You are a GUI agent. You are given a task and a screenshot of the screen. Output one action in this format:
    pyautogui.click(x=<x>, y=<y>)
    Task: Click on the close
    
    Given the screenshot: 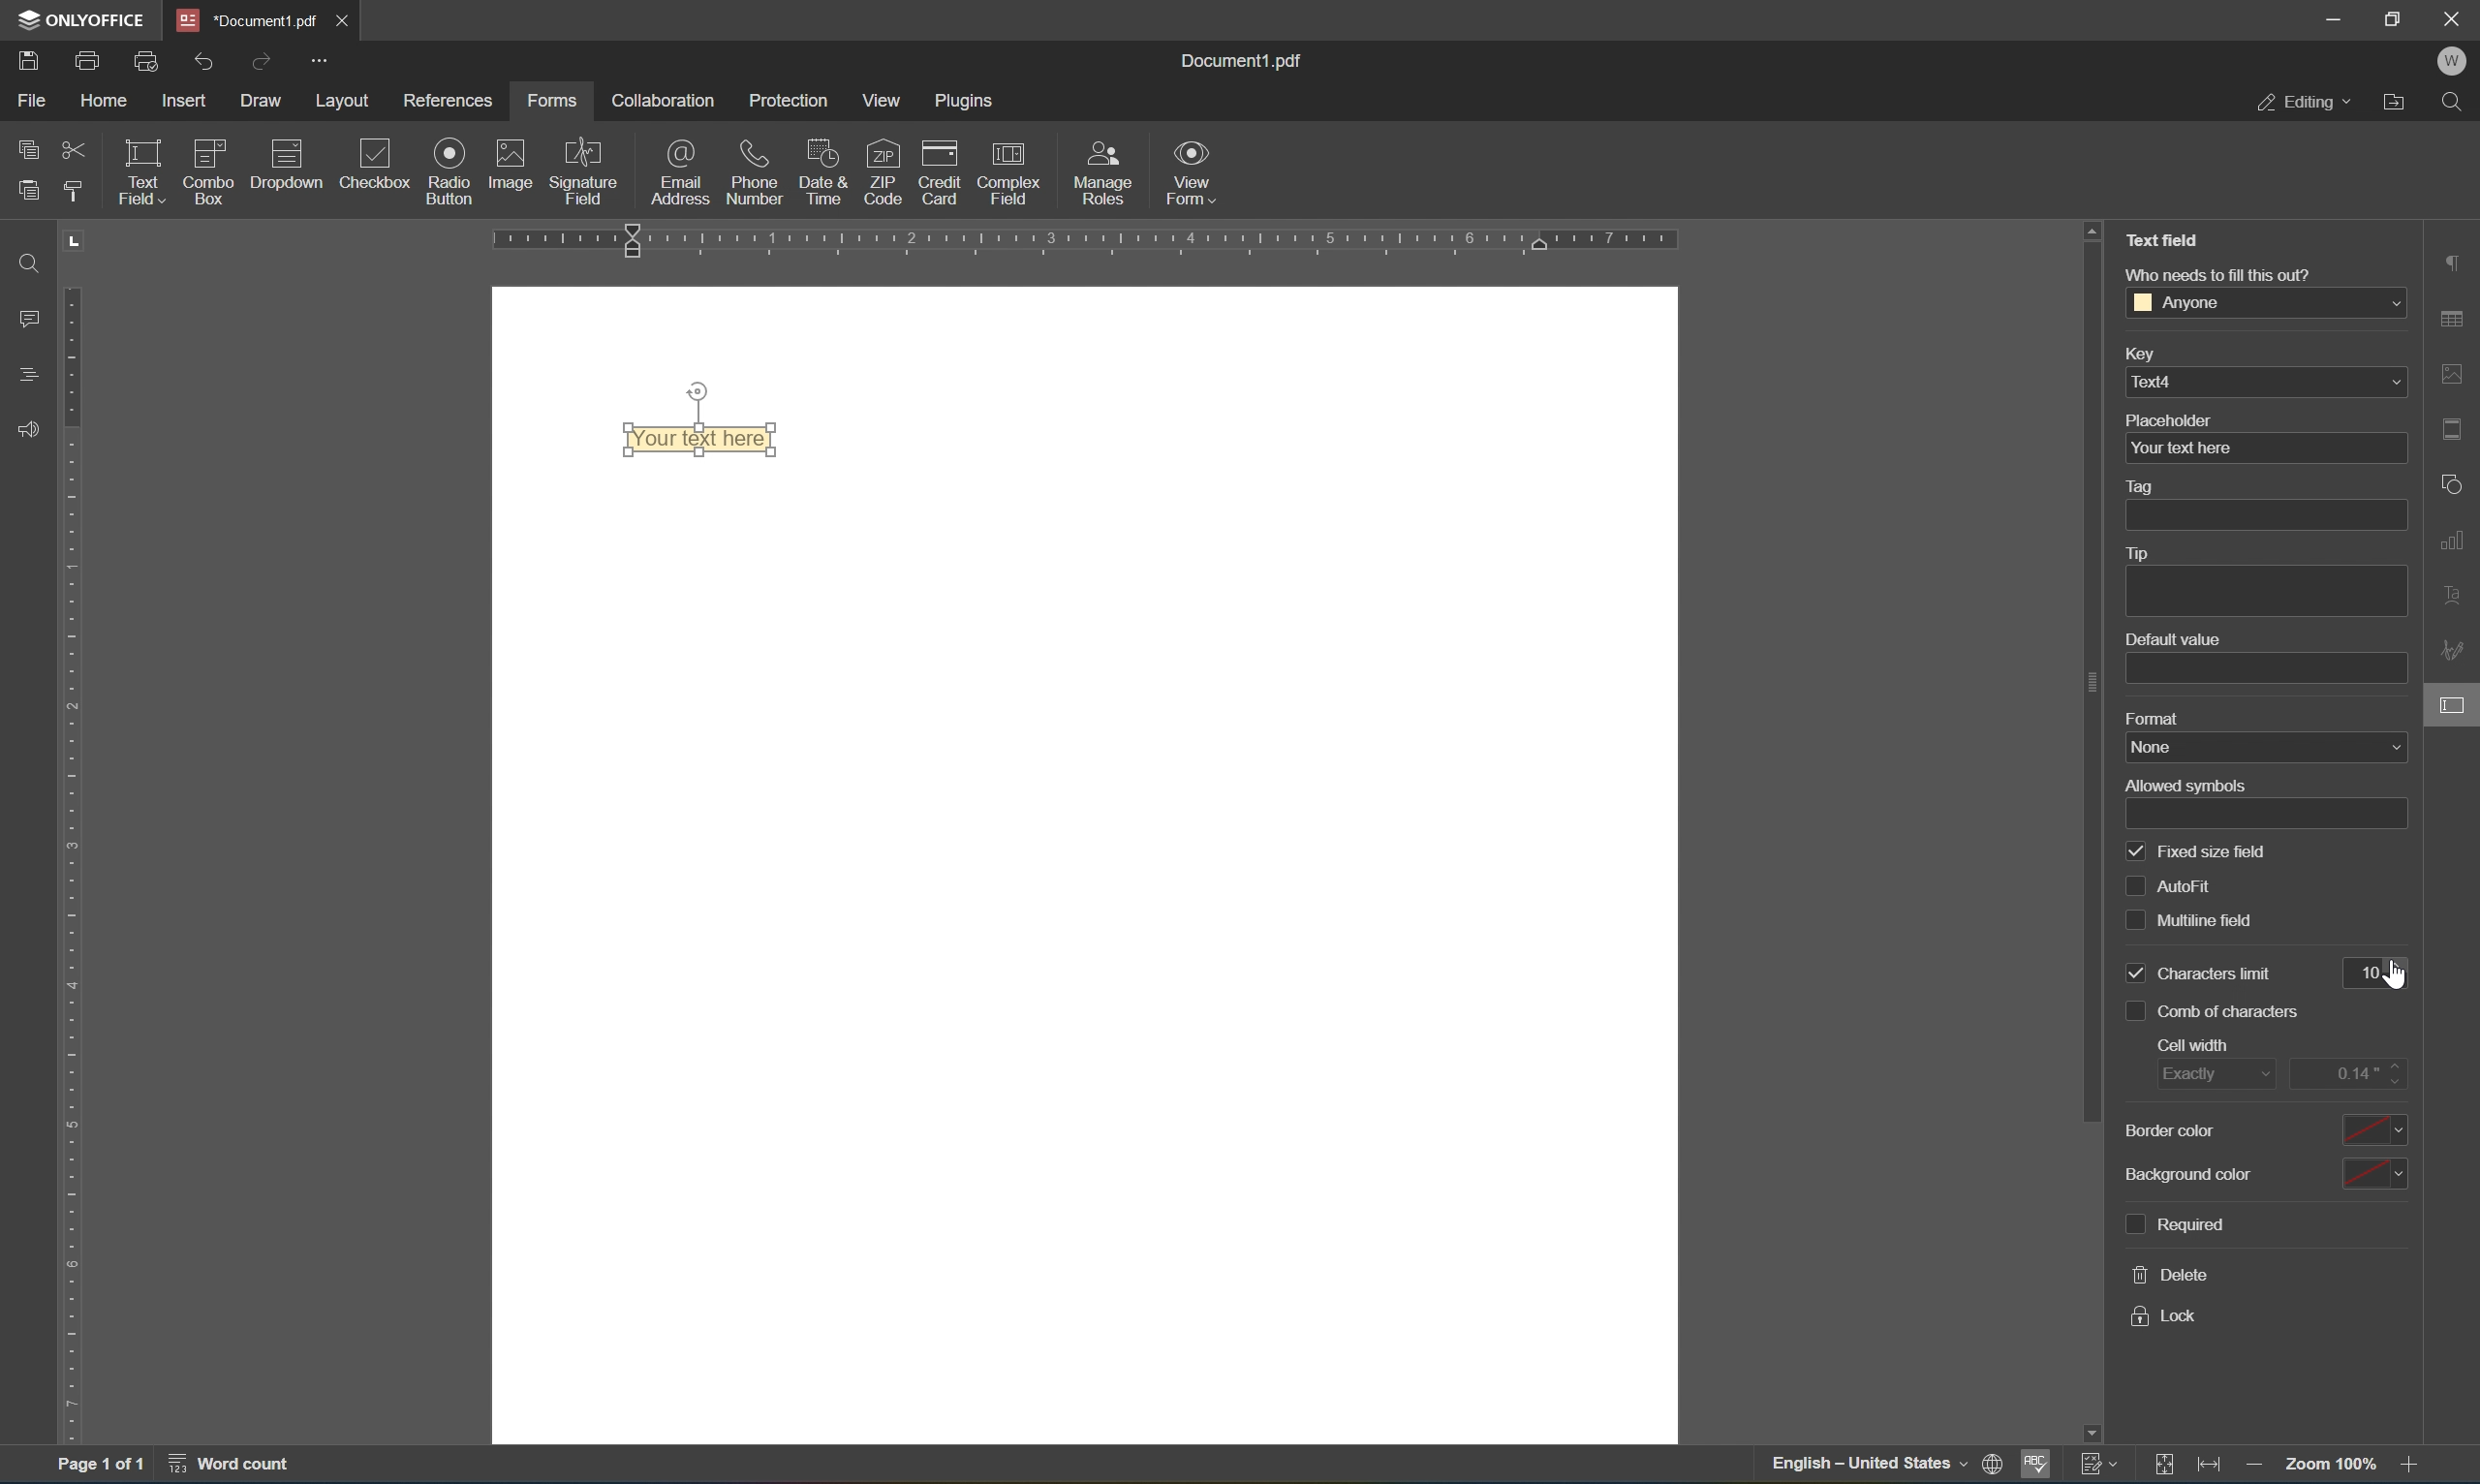 What is the action you would take?
    pyautogui.click(x=2454, y=16)
    